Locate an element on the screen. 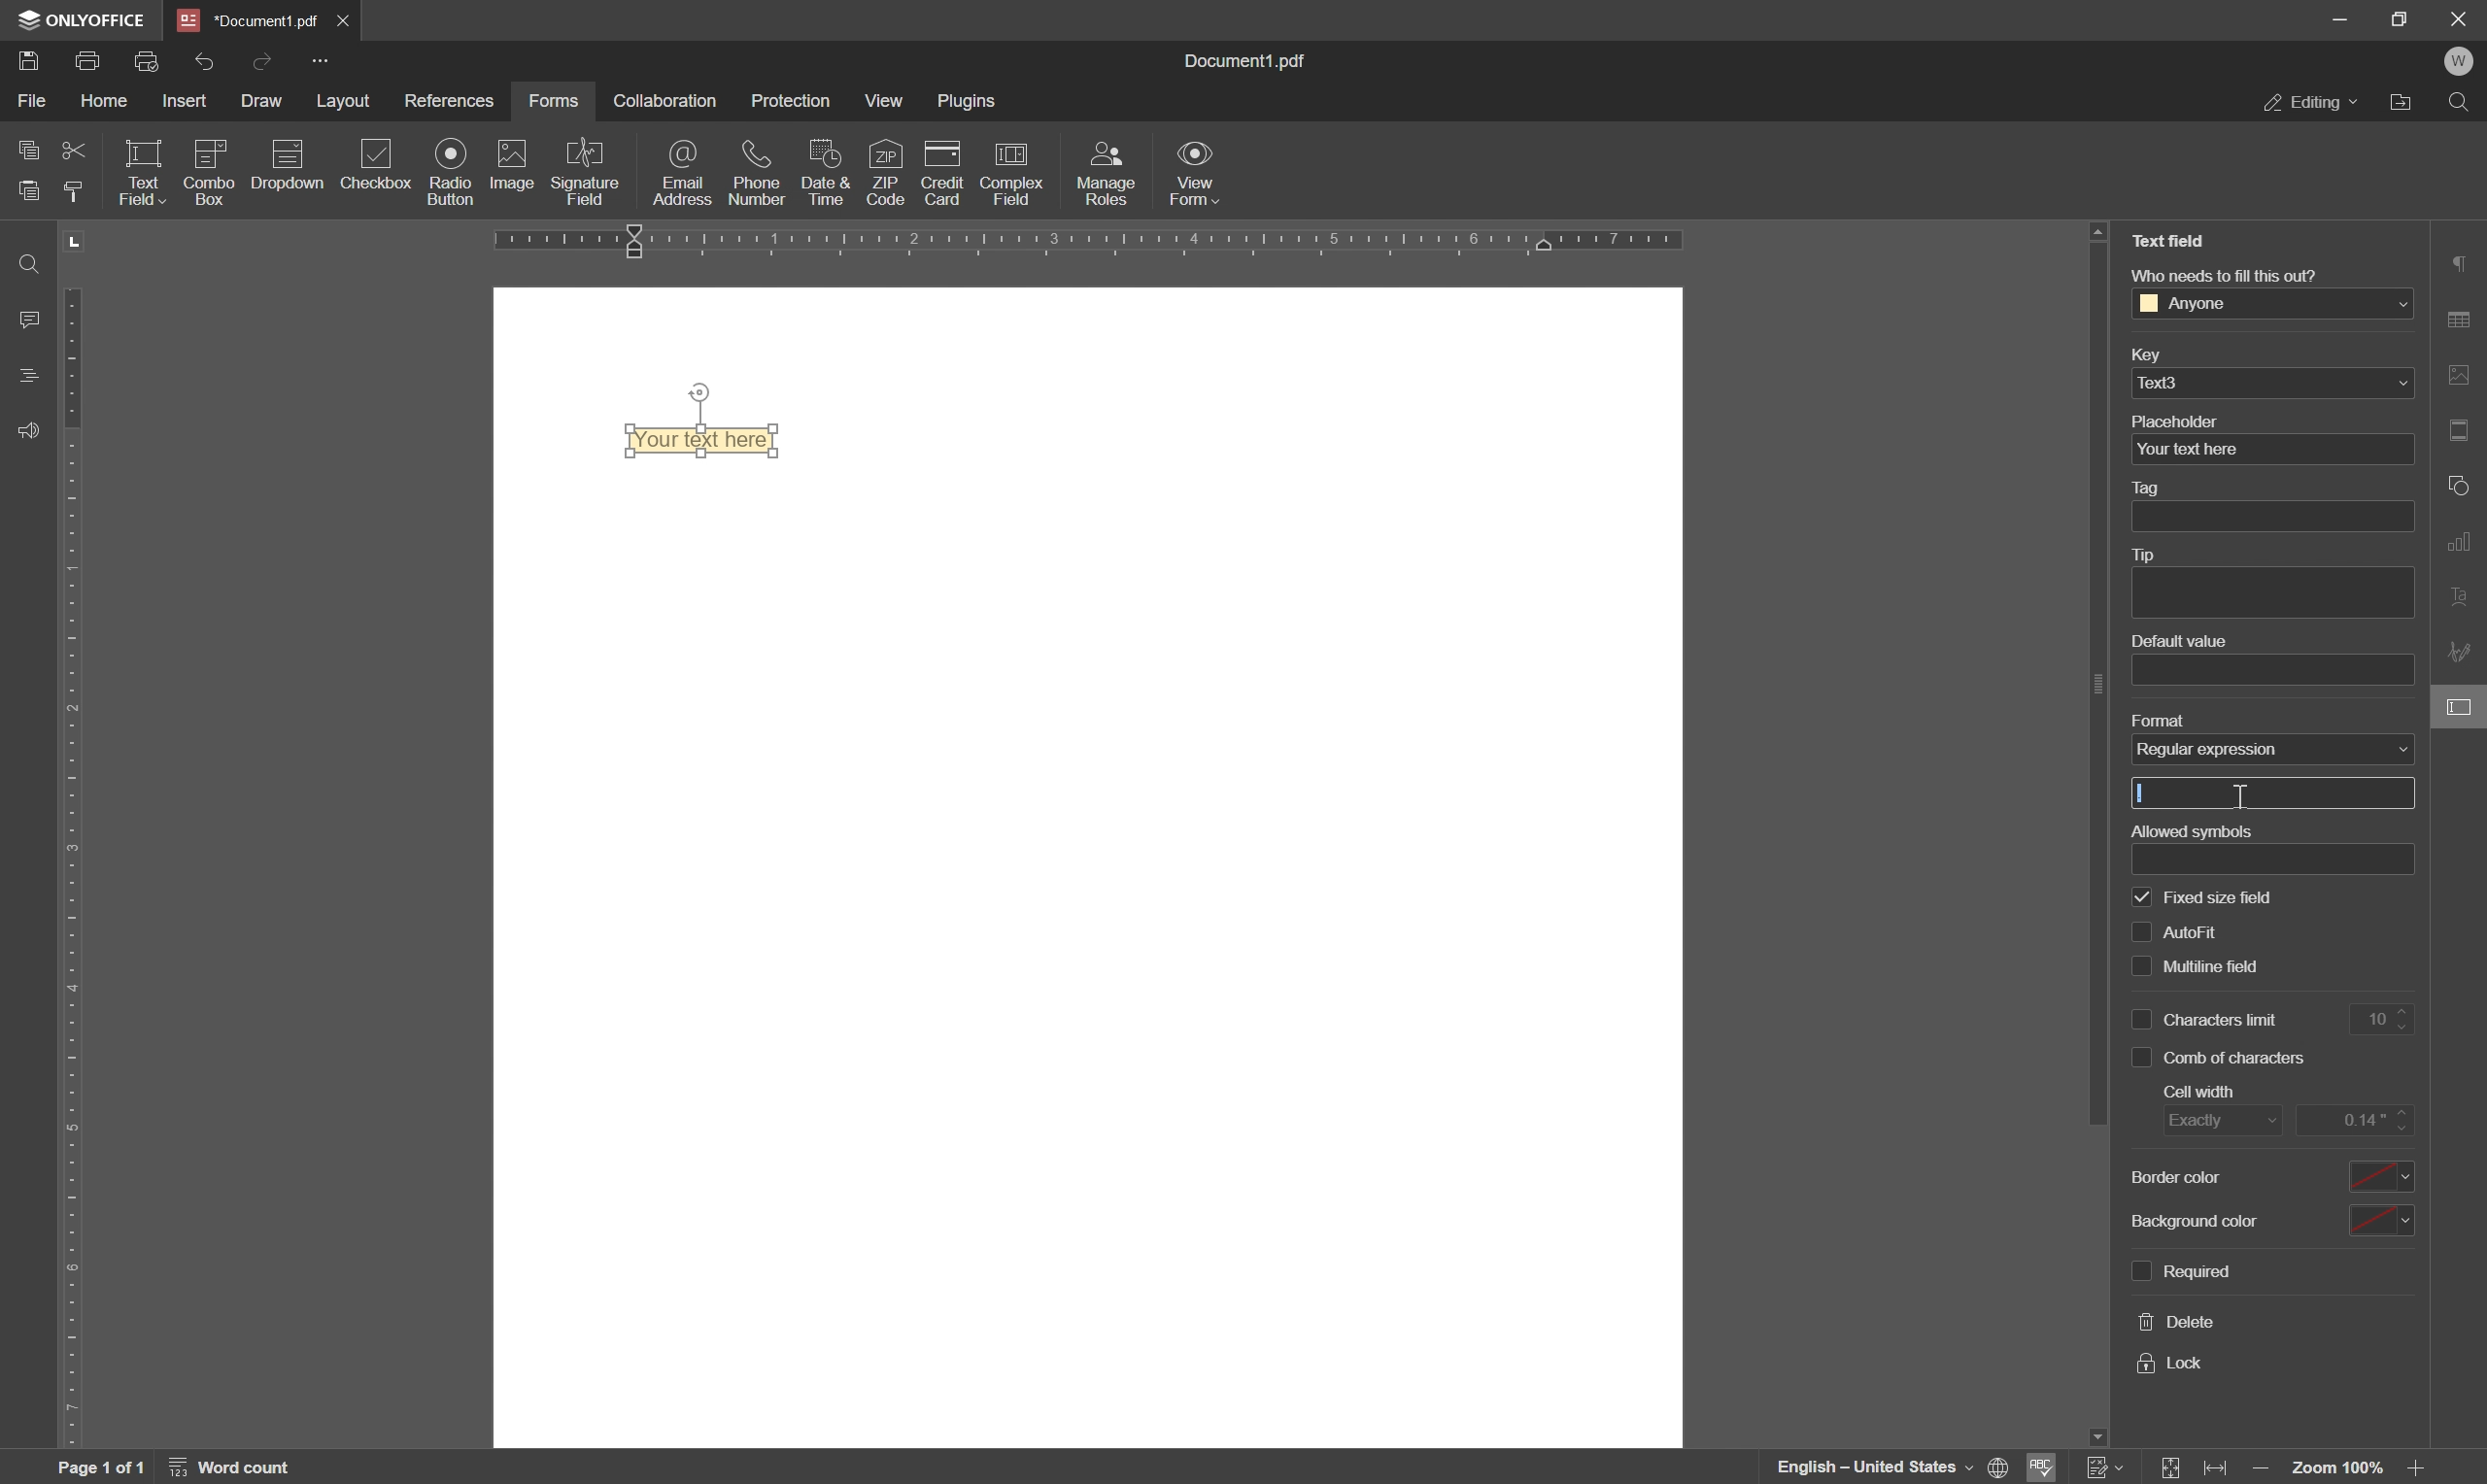  zoom 100% is located at coordinates (2340, 1470).